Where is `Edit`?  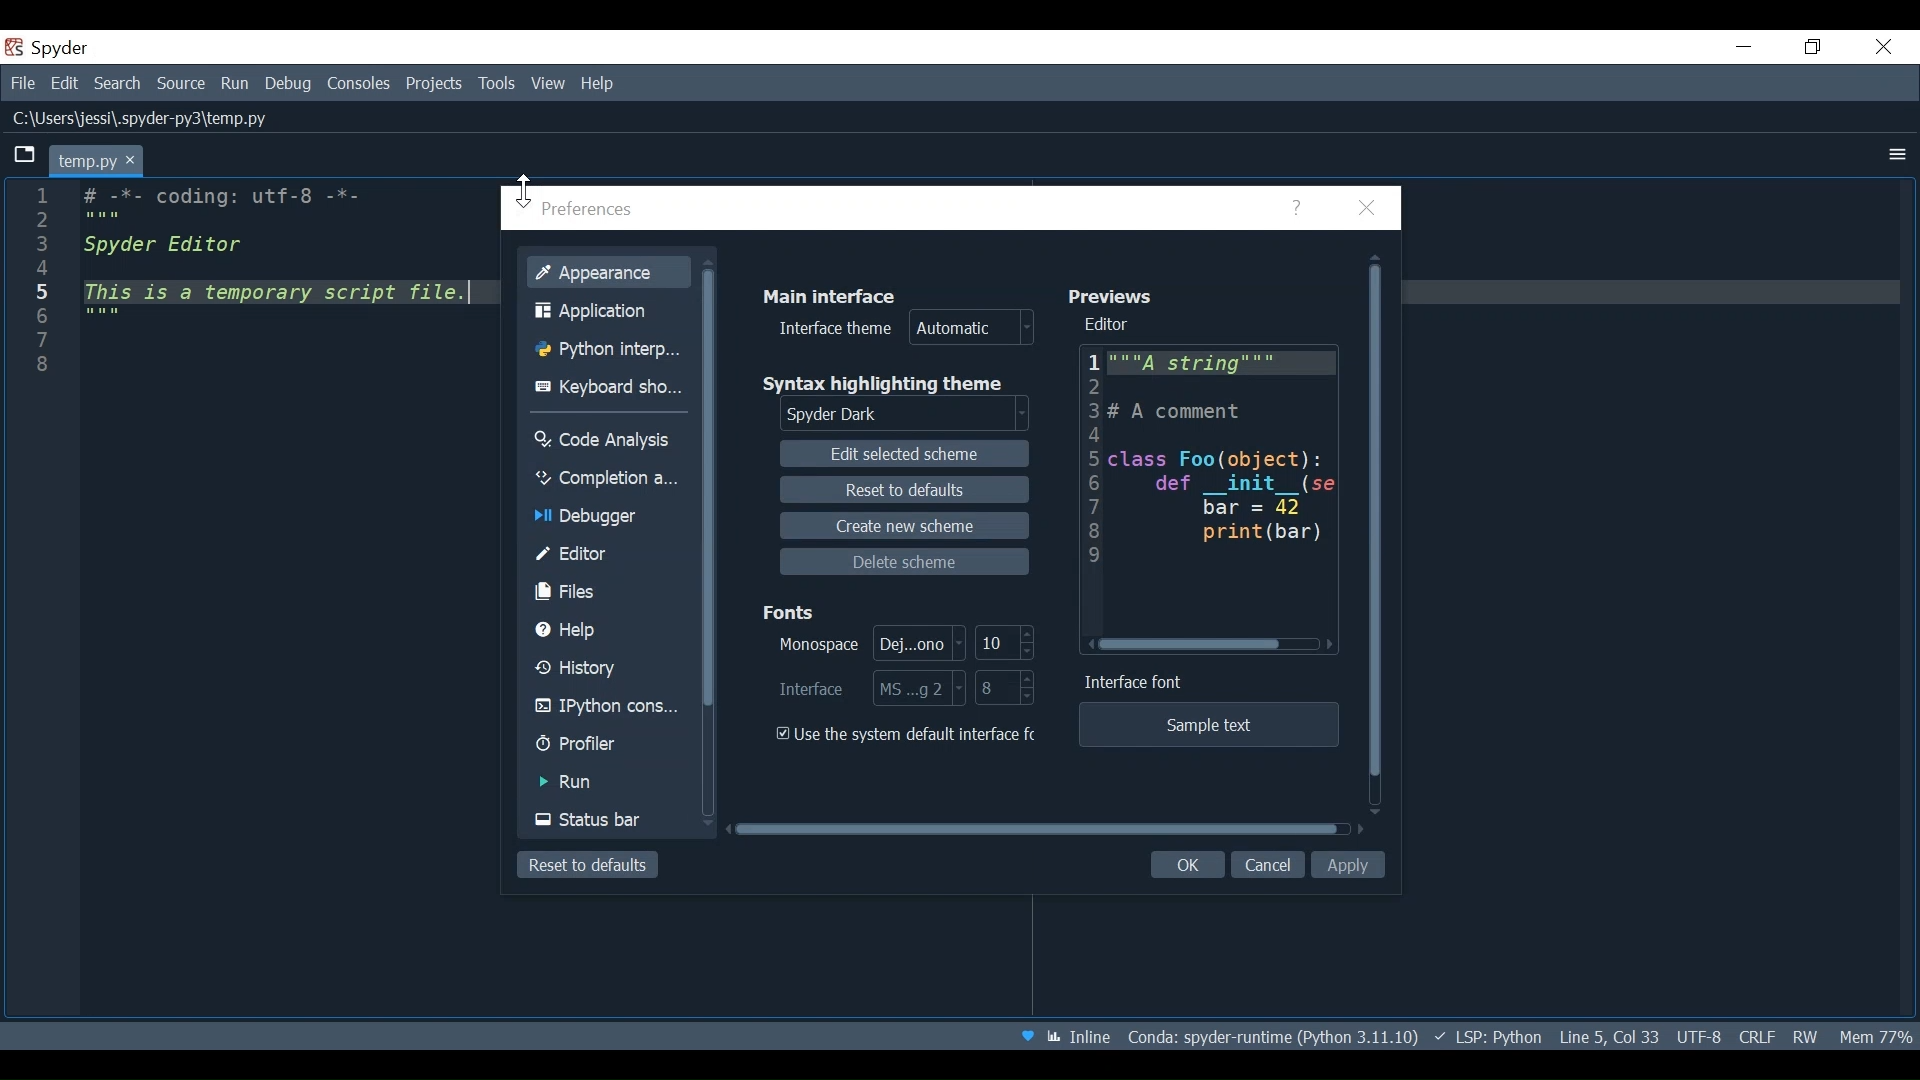
Edit is located at coordinates (65, 84).